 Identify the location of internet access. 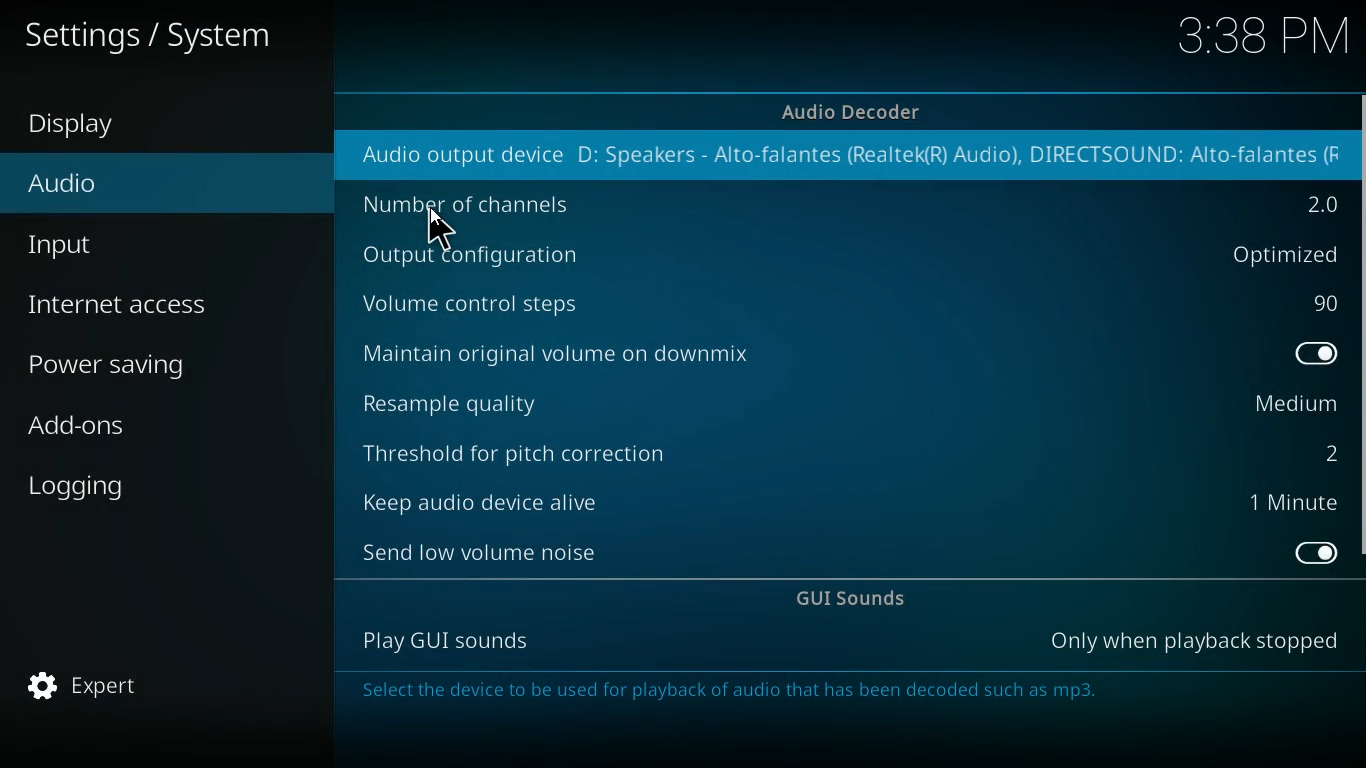
(148, 305).